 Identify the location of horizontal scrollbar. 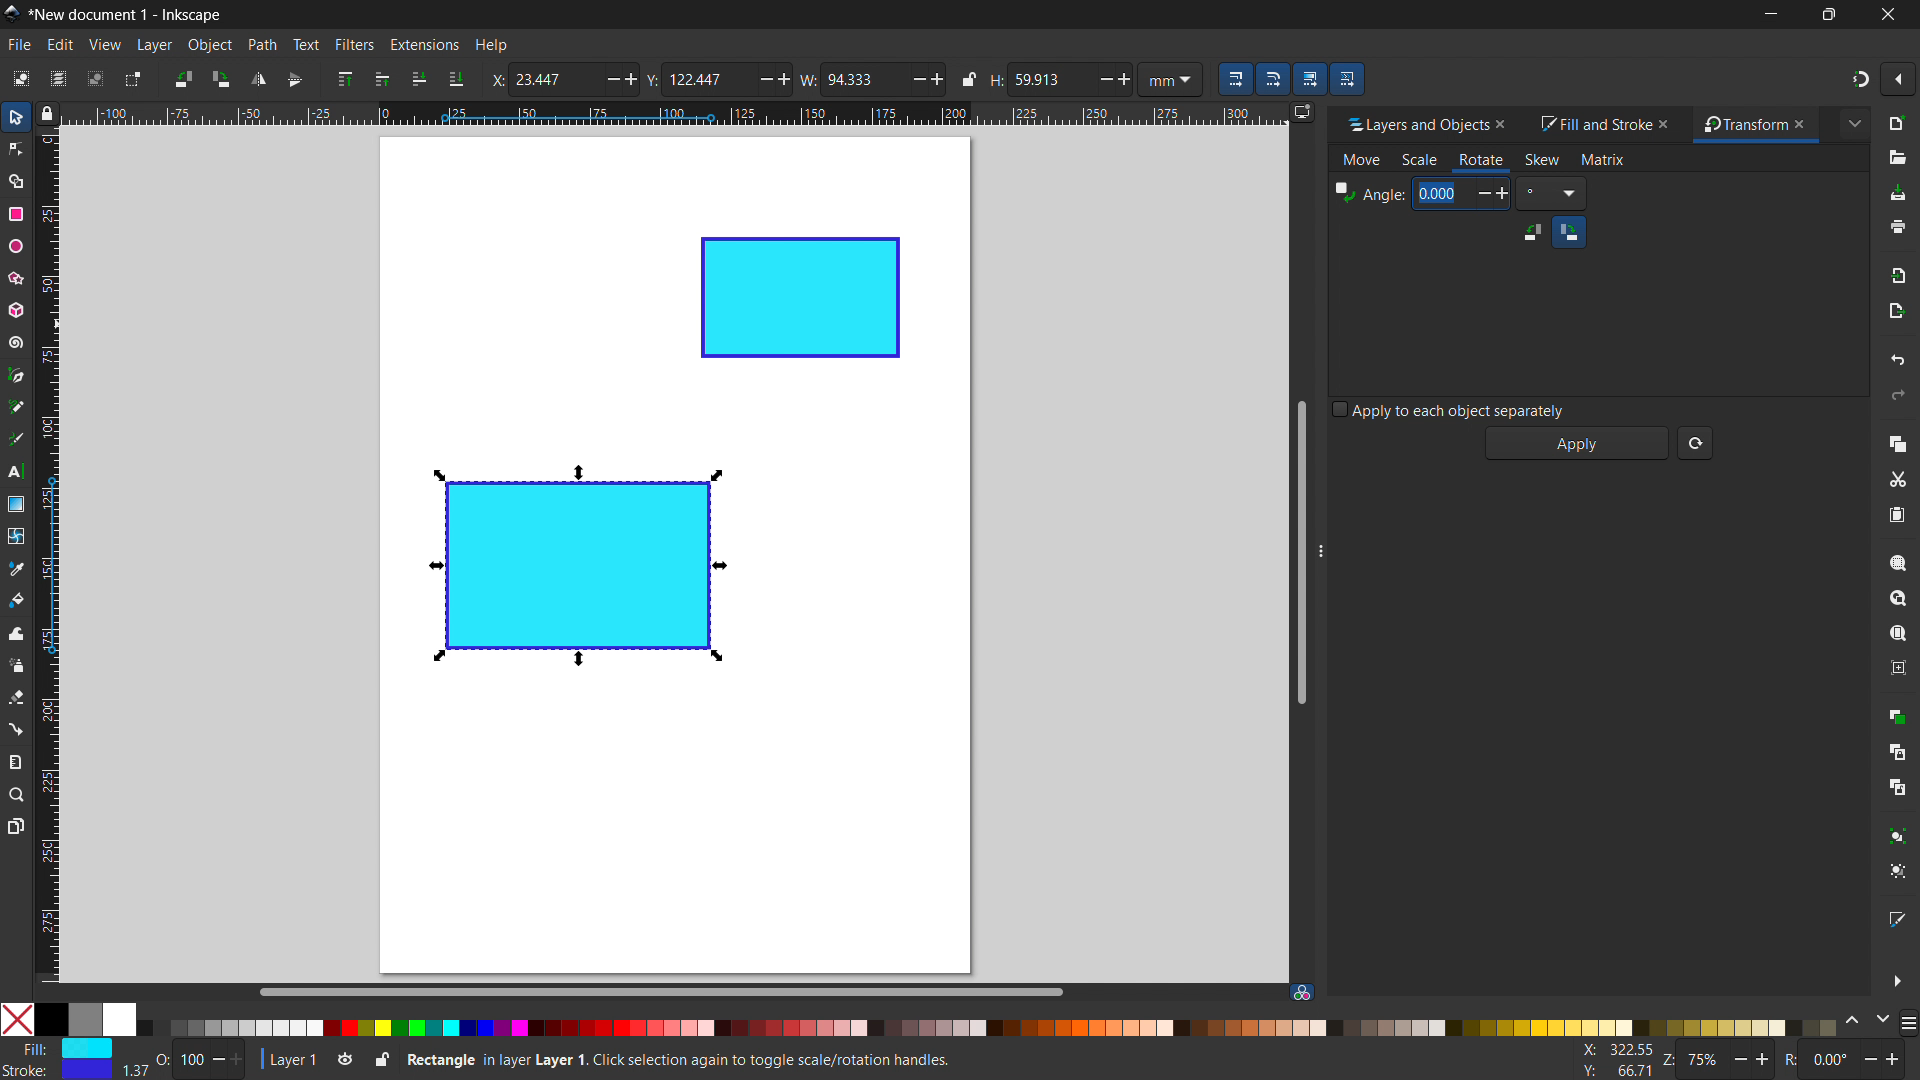
(658, 991).